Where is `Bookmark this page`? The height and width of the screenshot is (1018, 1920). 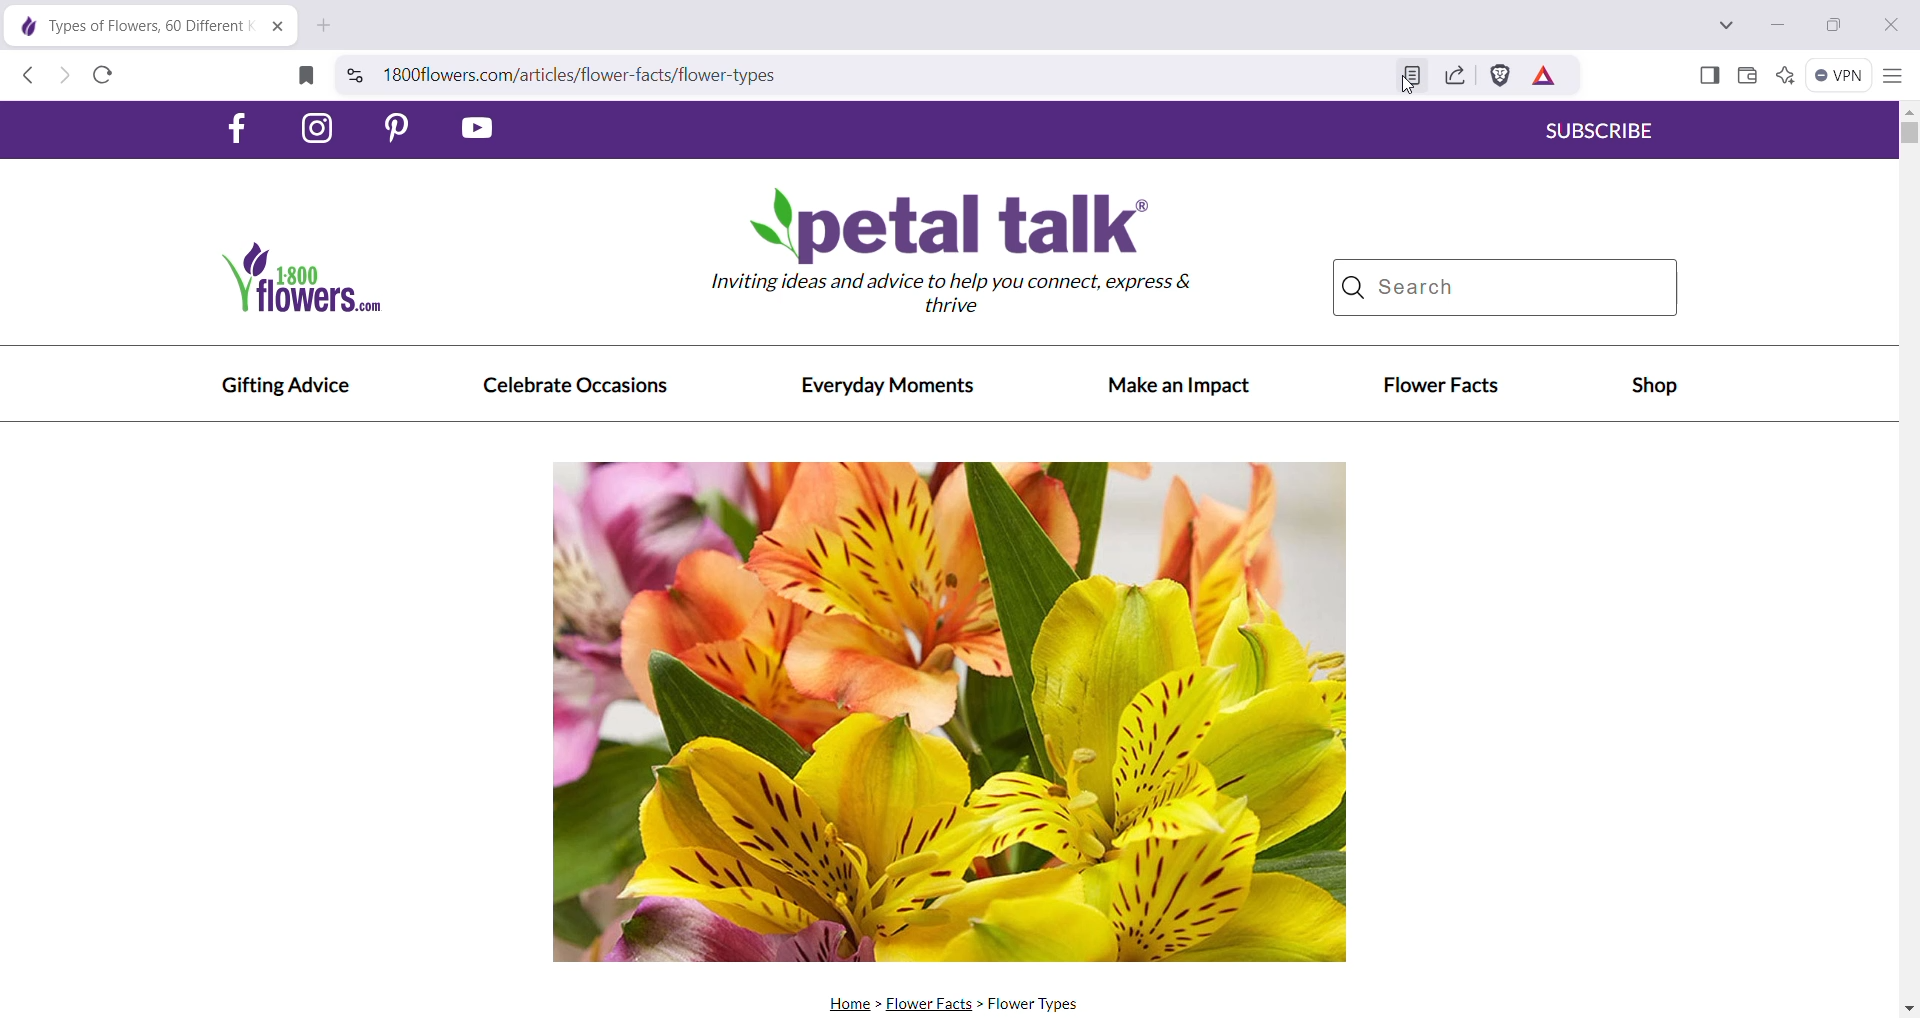
Bookmark this page is located at coordinates (302, 75).